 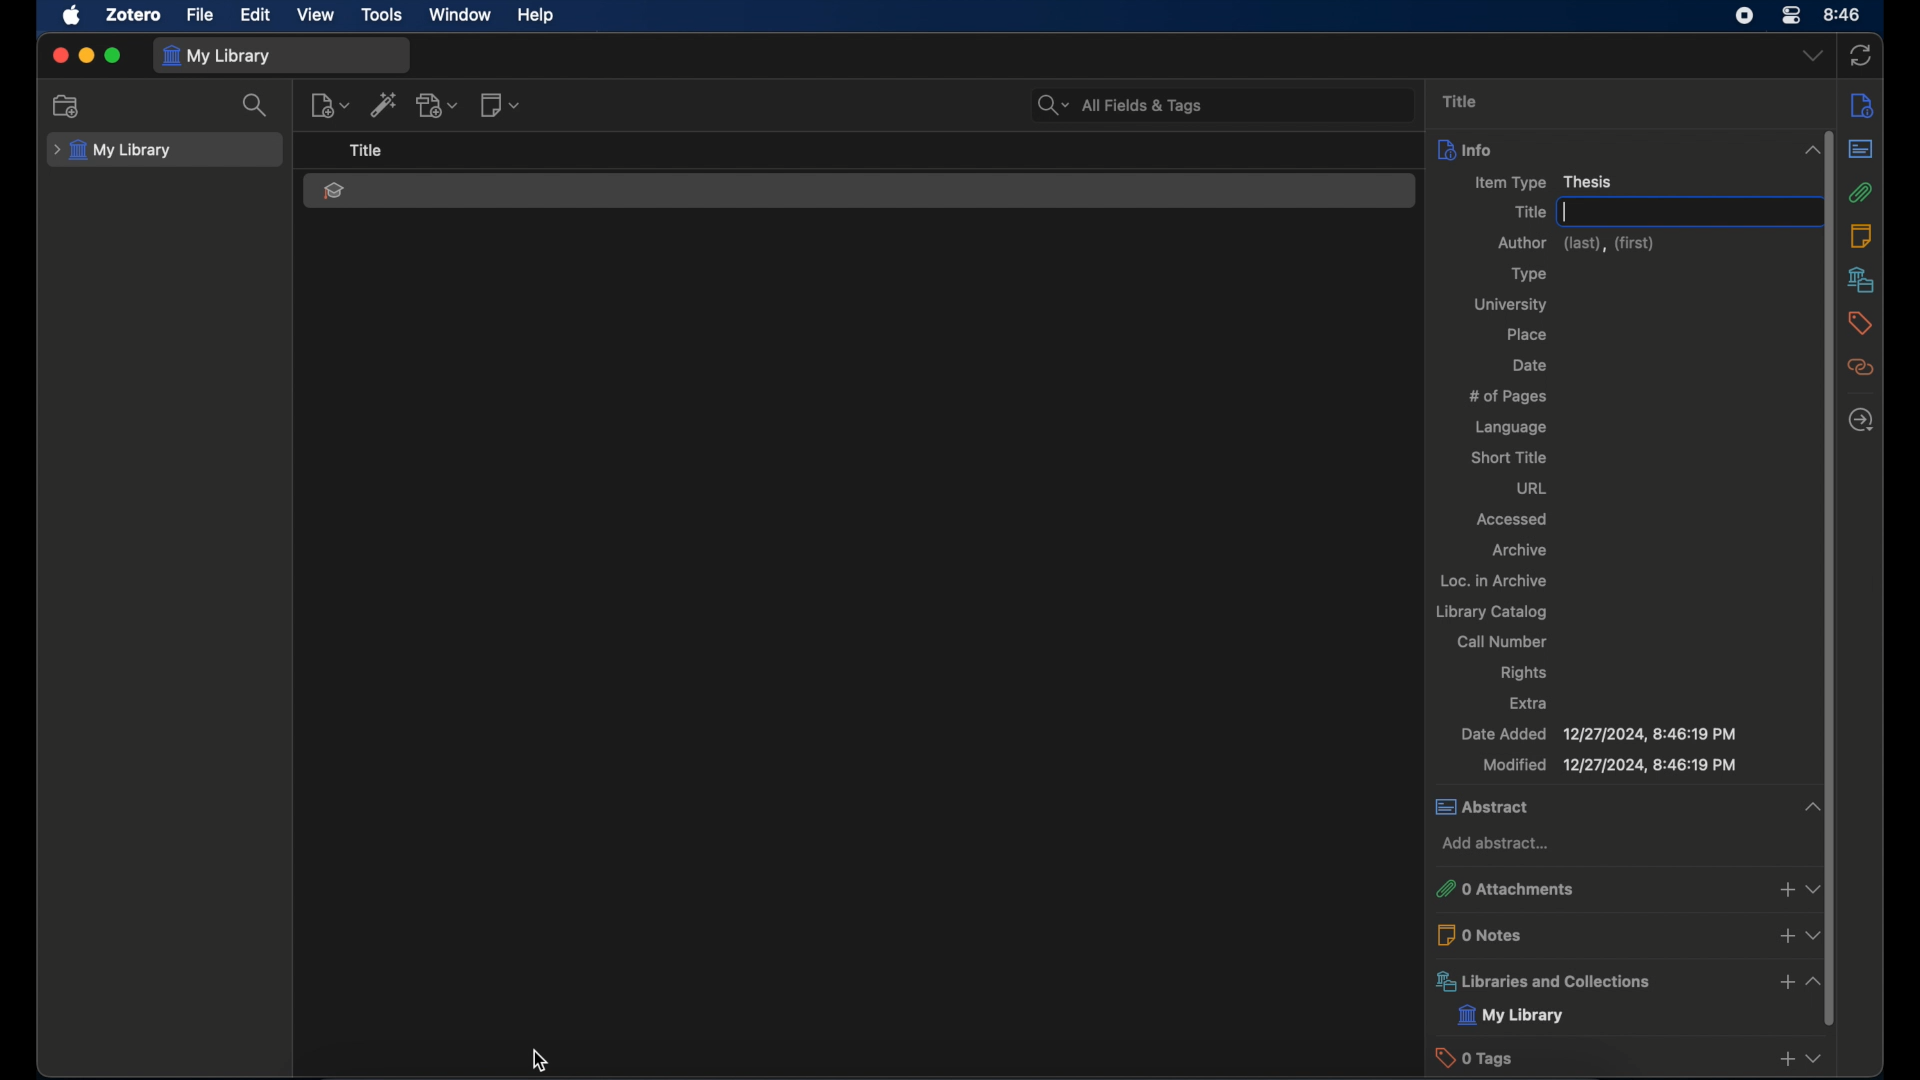 What do you see at coordinates (1601, 807) in the screenshot?
I see `abstract` at bounding box center [1601, 807].